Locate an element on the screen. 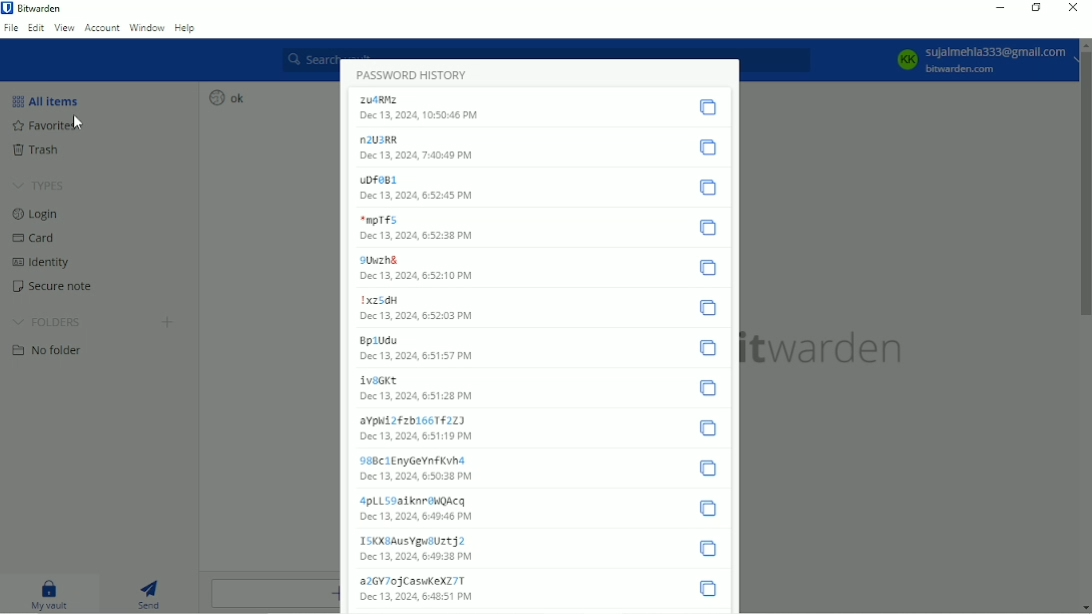  I5KX8AusYgw8Uztj2 is located at coordinates (416, 540).